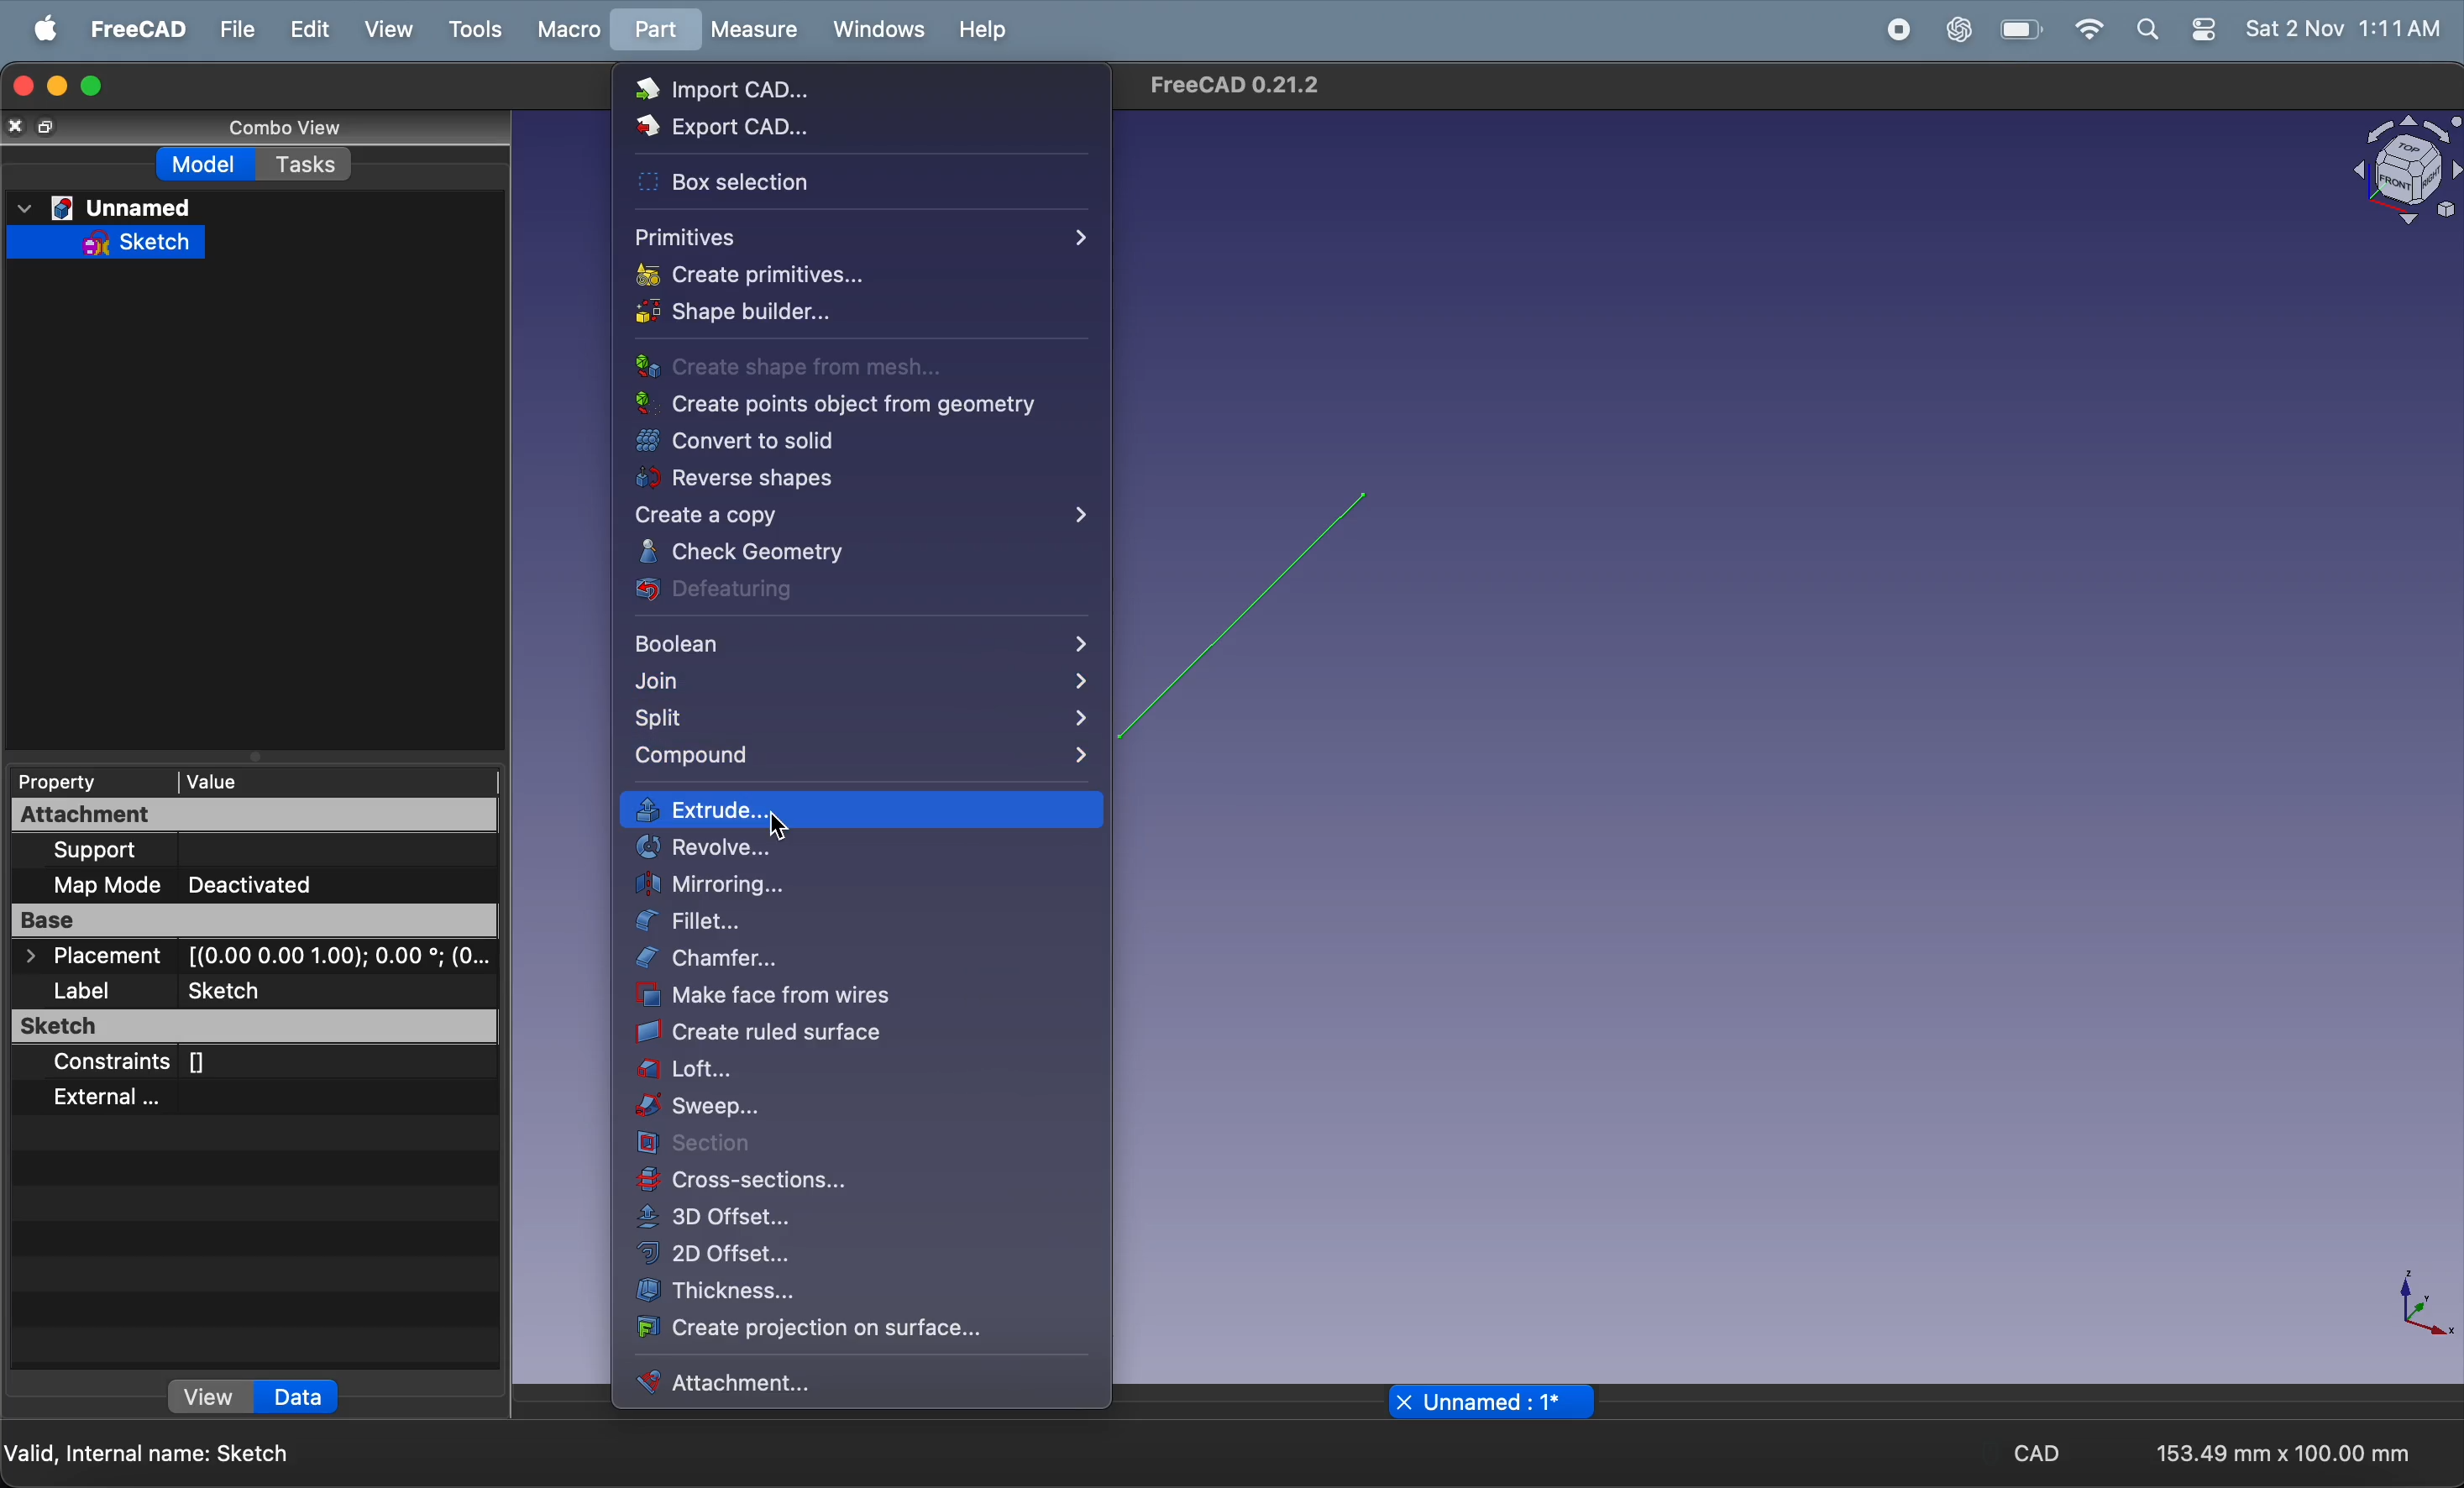  Describe the element at coordinates (866, 1036) in the screenshot. I see `create ruled surface` at that location.